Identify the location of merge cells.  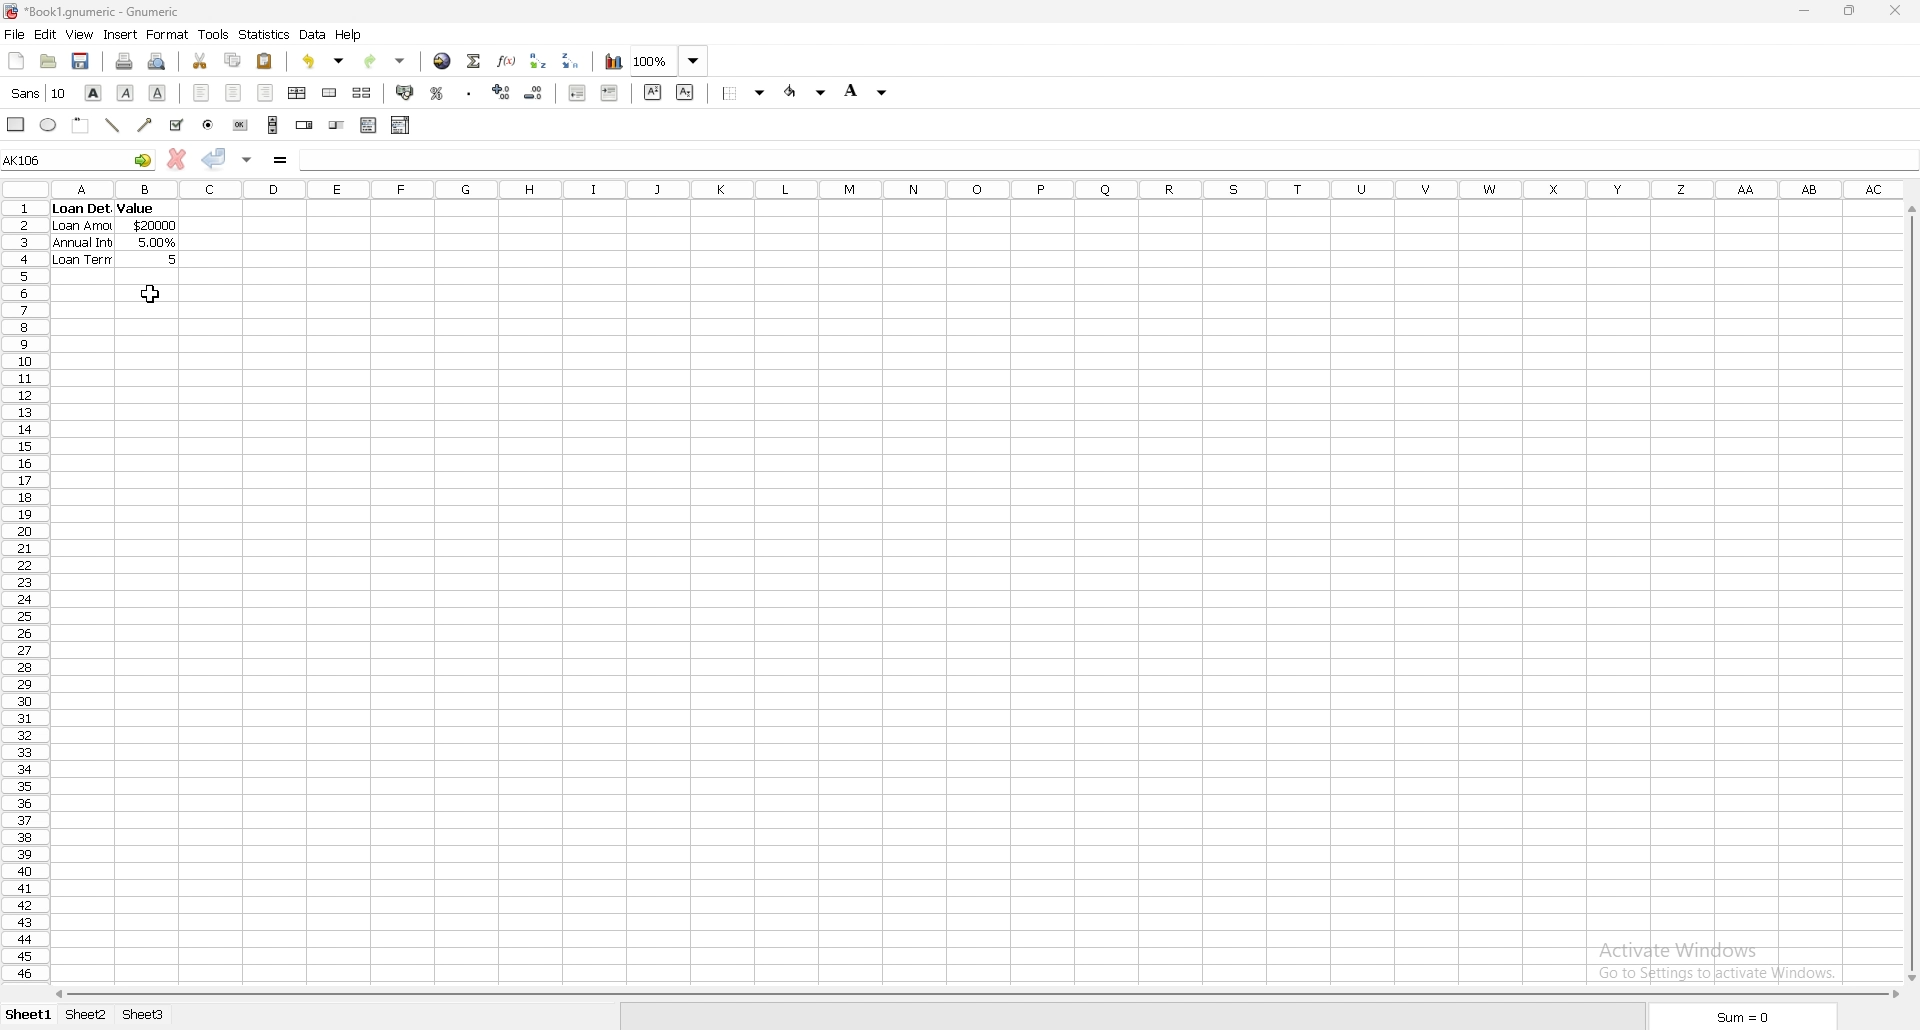
(329, 92).